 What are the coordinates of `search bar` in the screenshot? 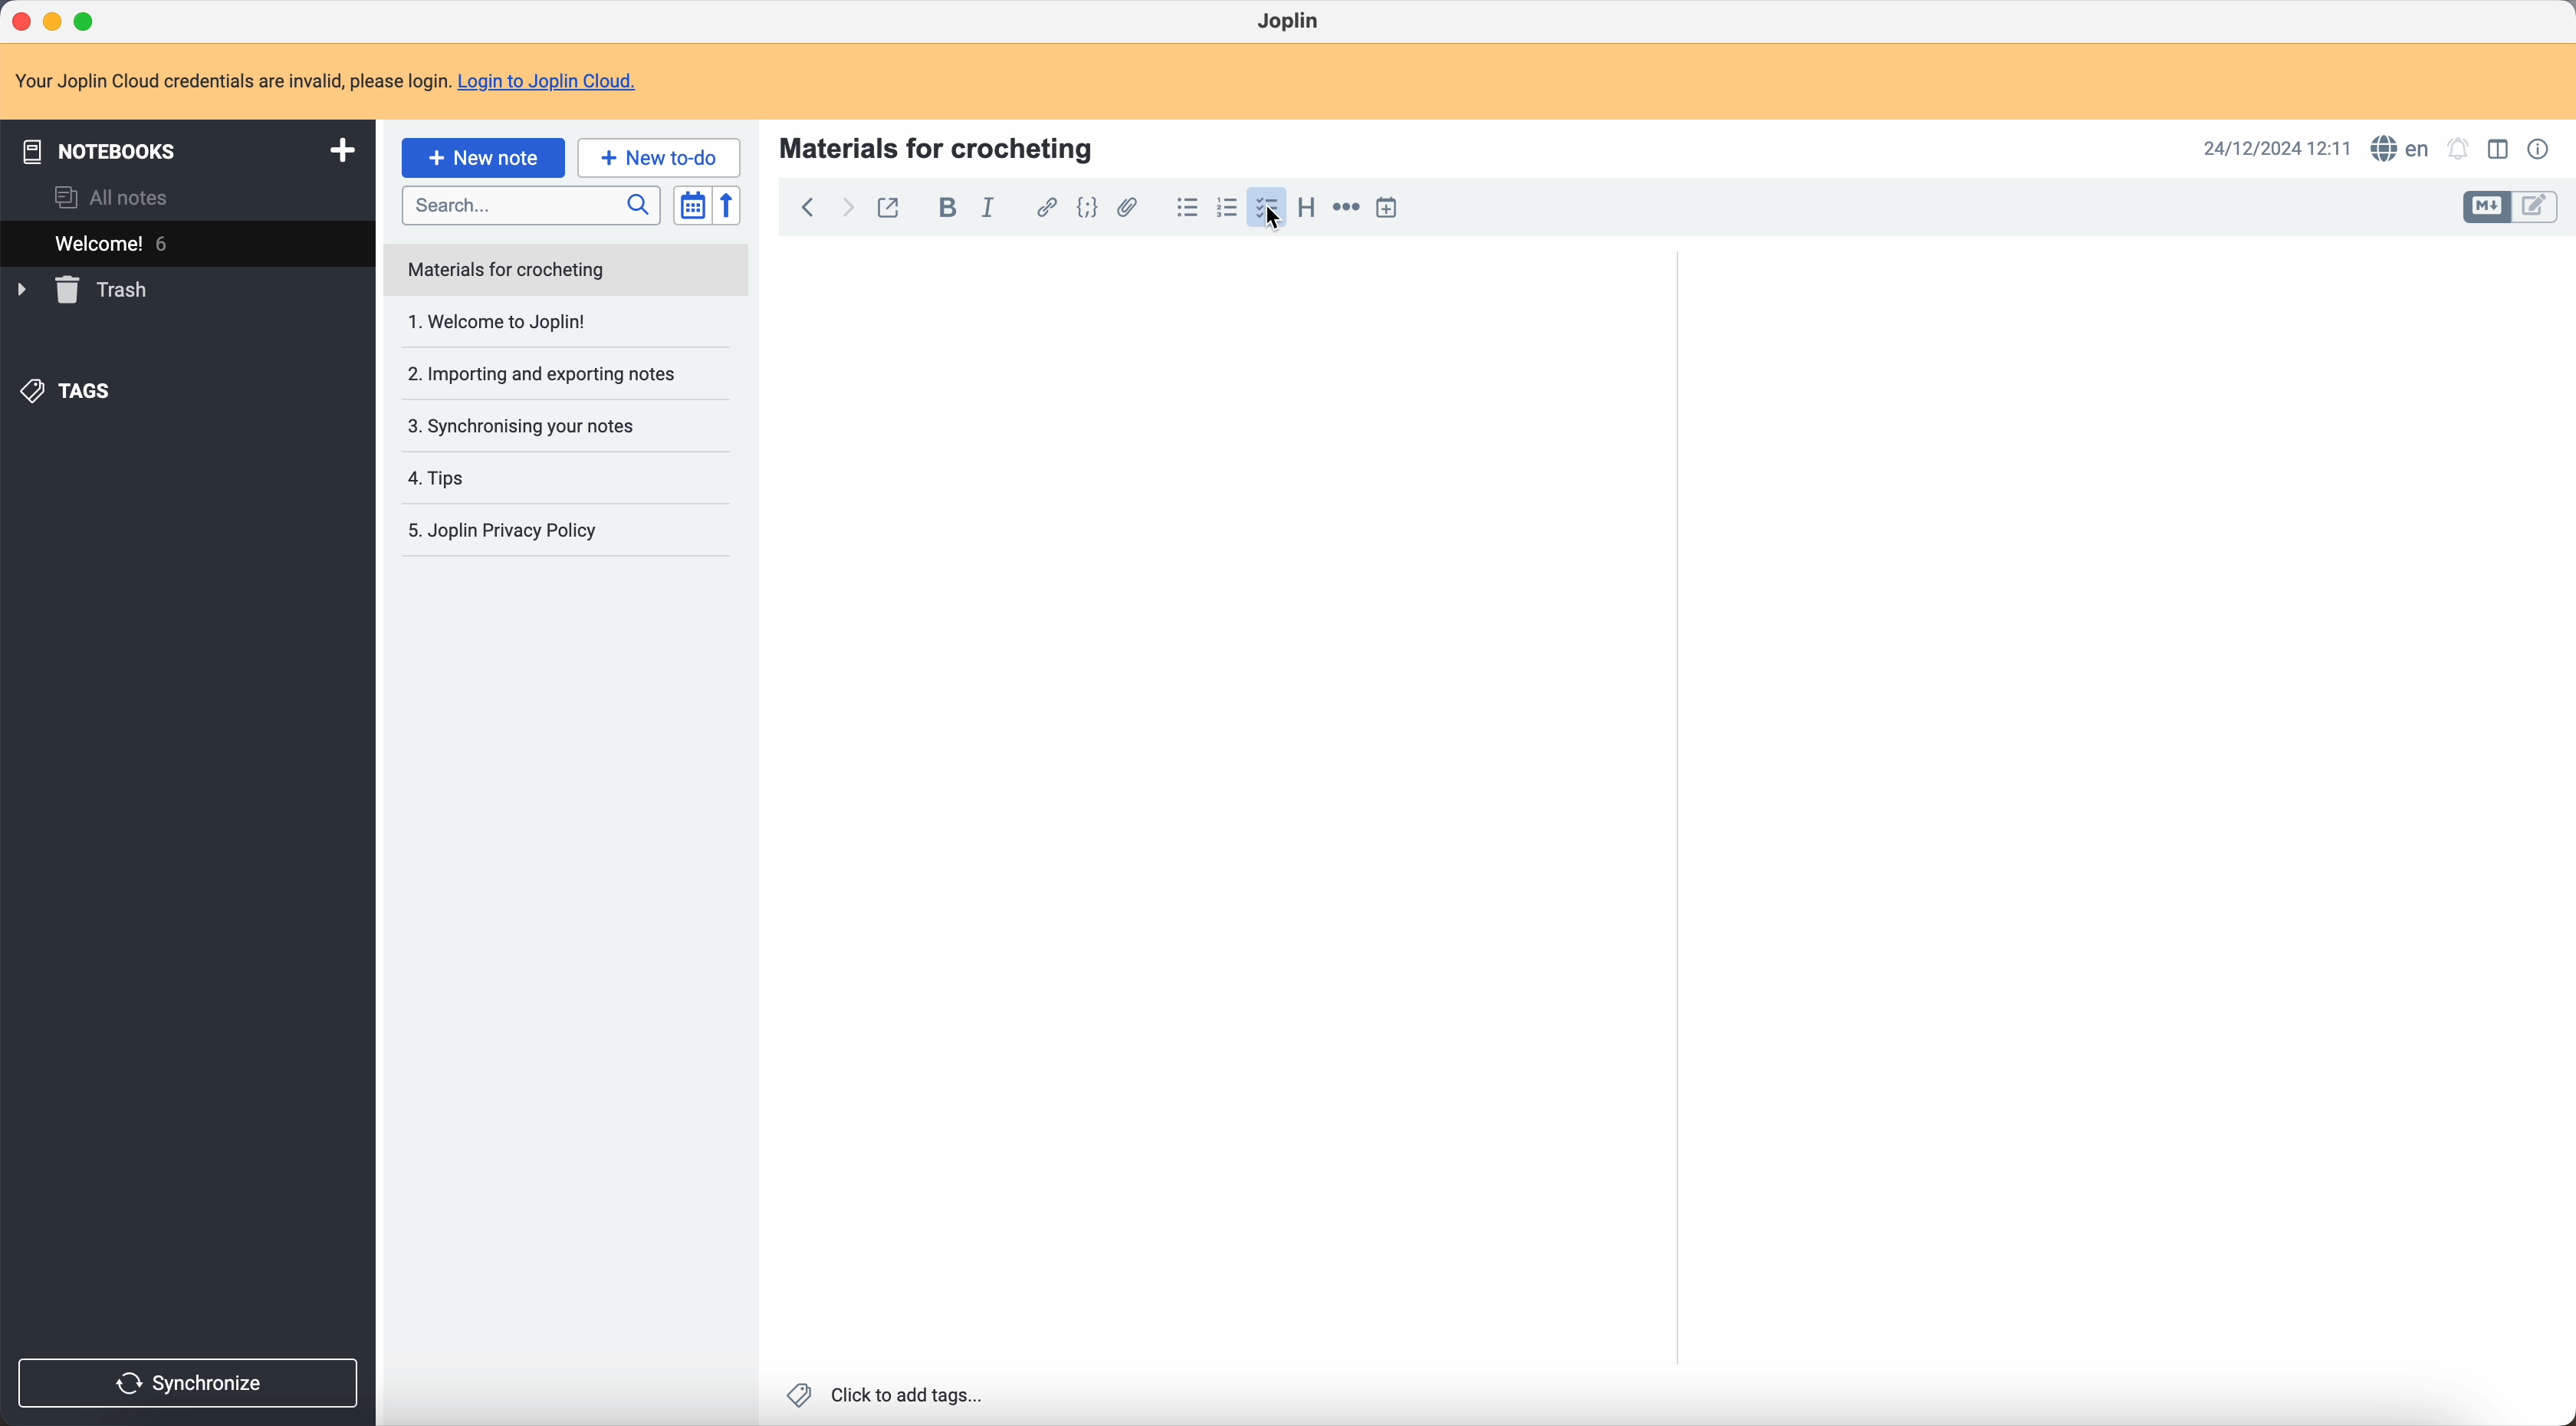 It's located at (530, 203).